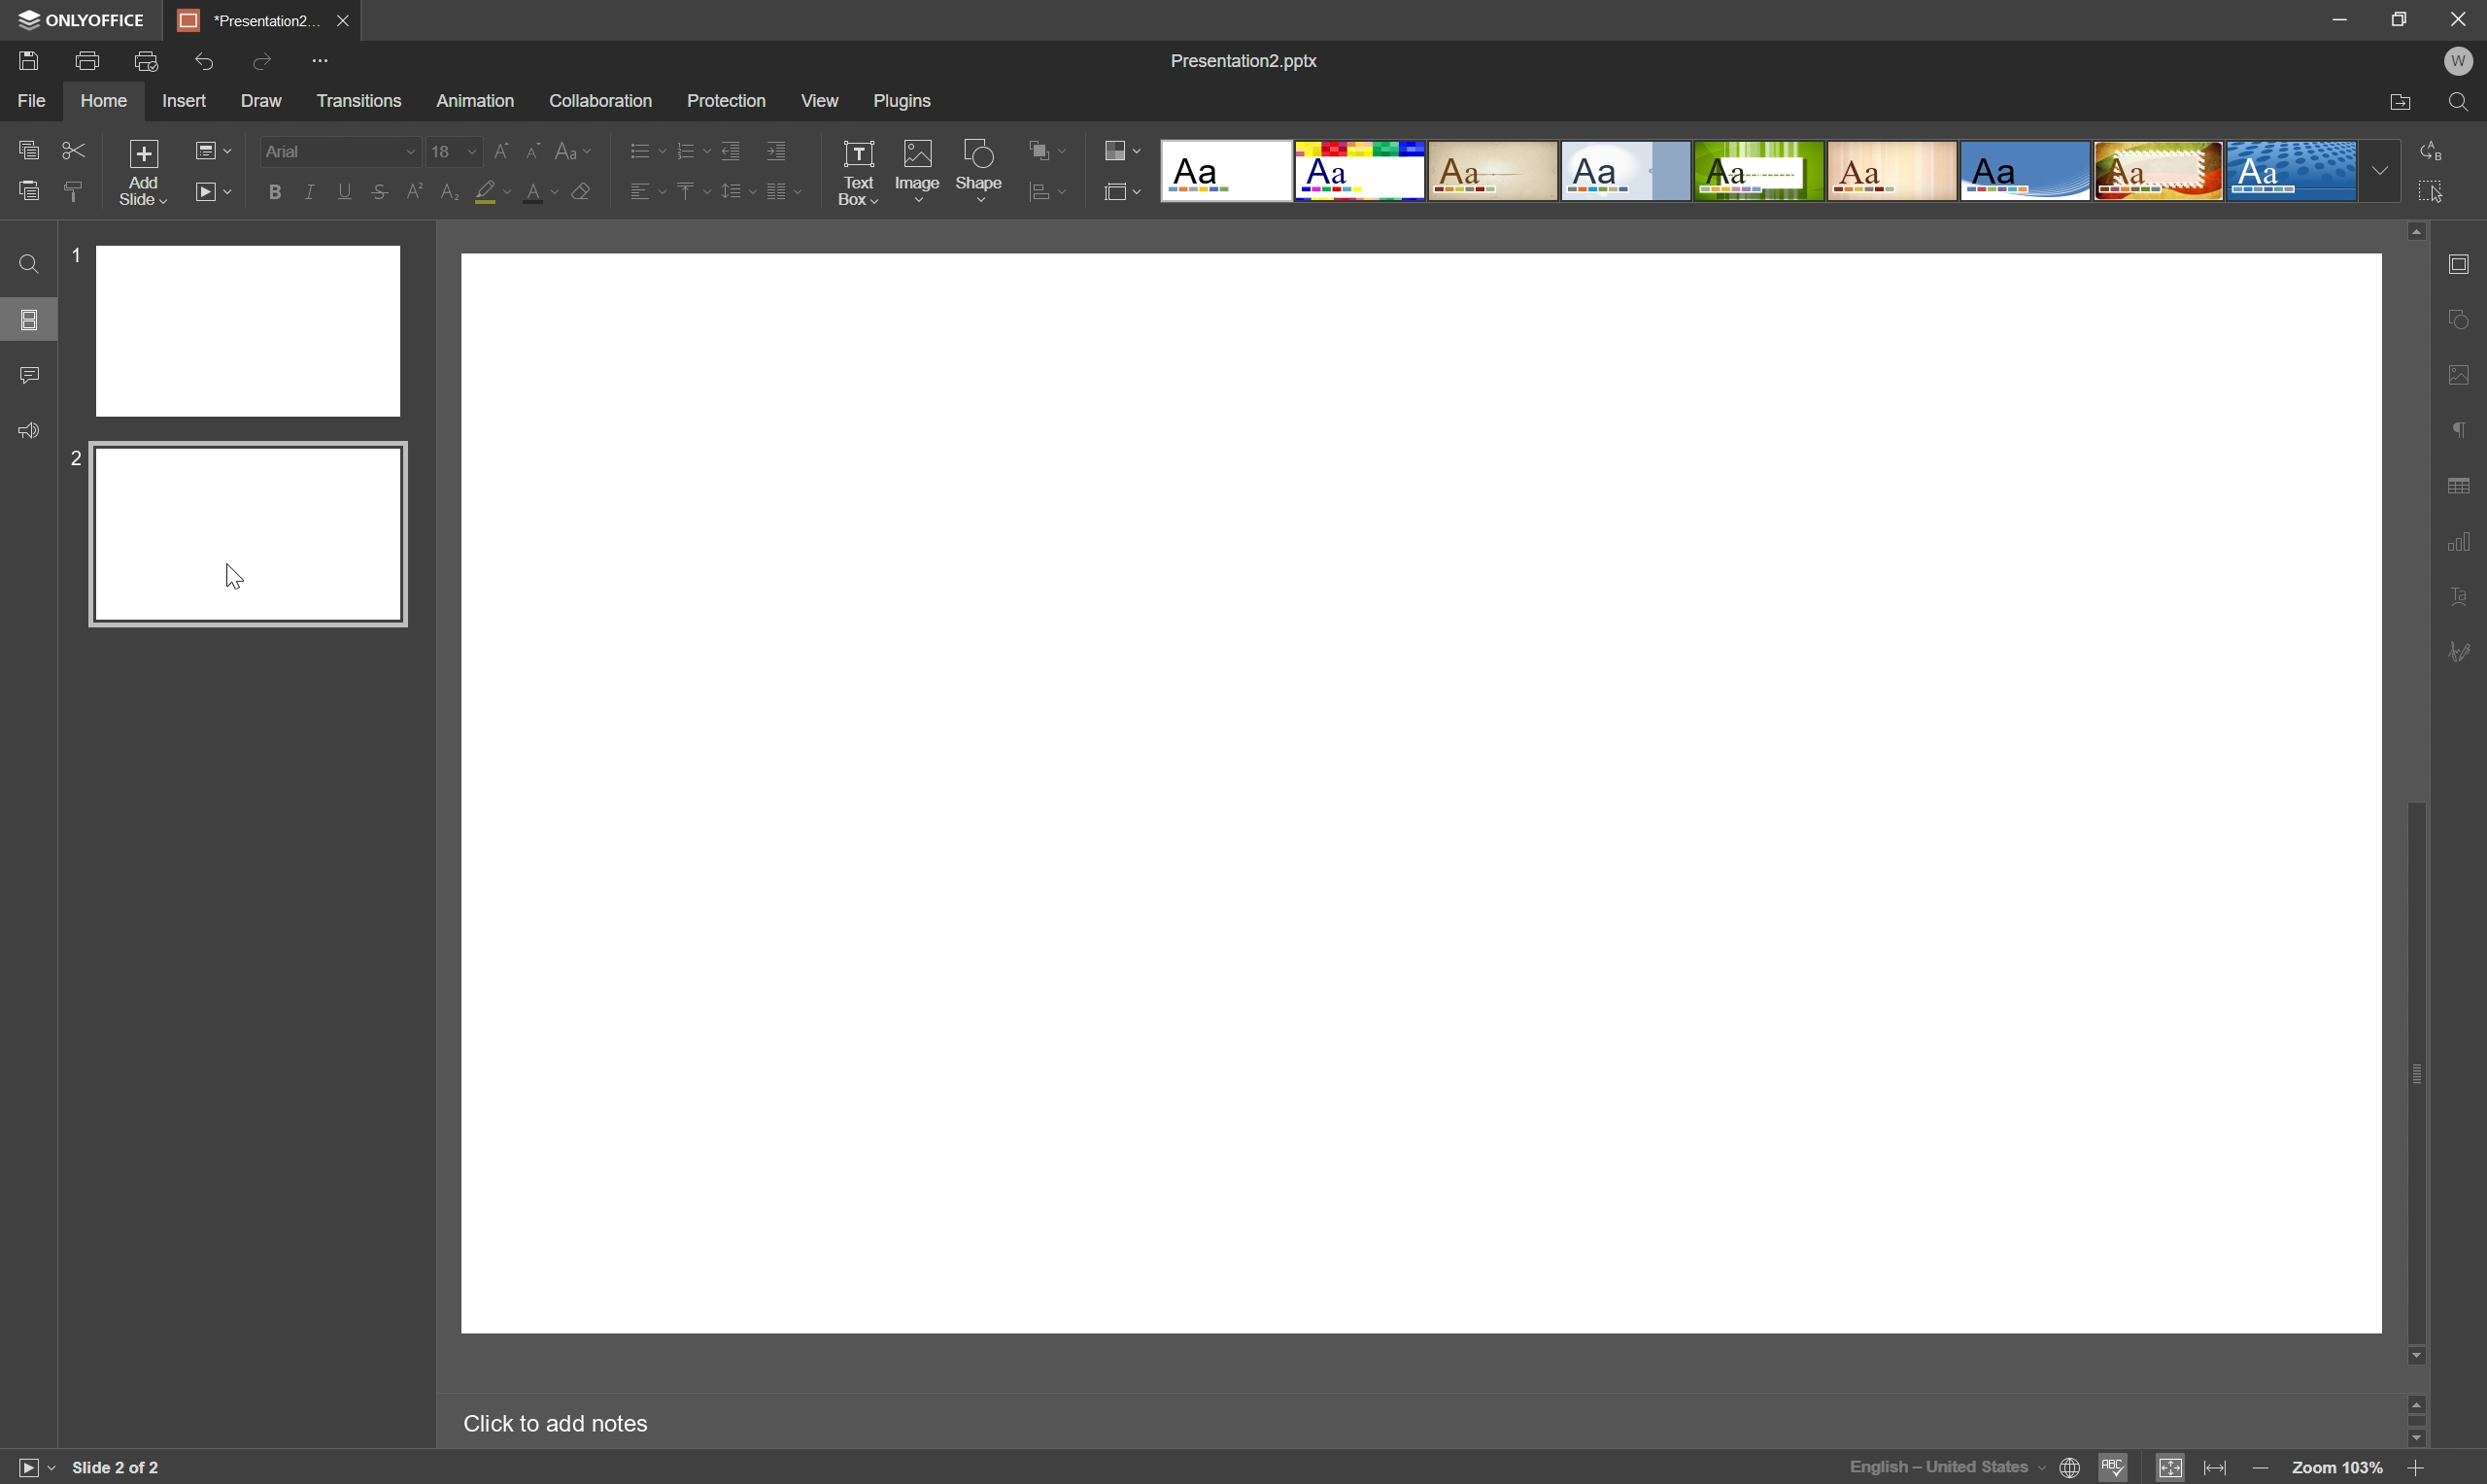  What do you see at coordinates (471, 101) in the screenshot?
I see `Animation` at bounding box center [471, 101].